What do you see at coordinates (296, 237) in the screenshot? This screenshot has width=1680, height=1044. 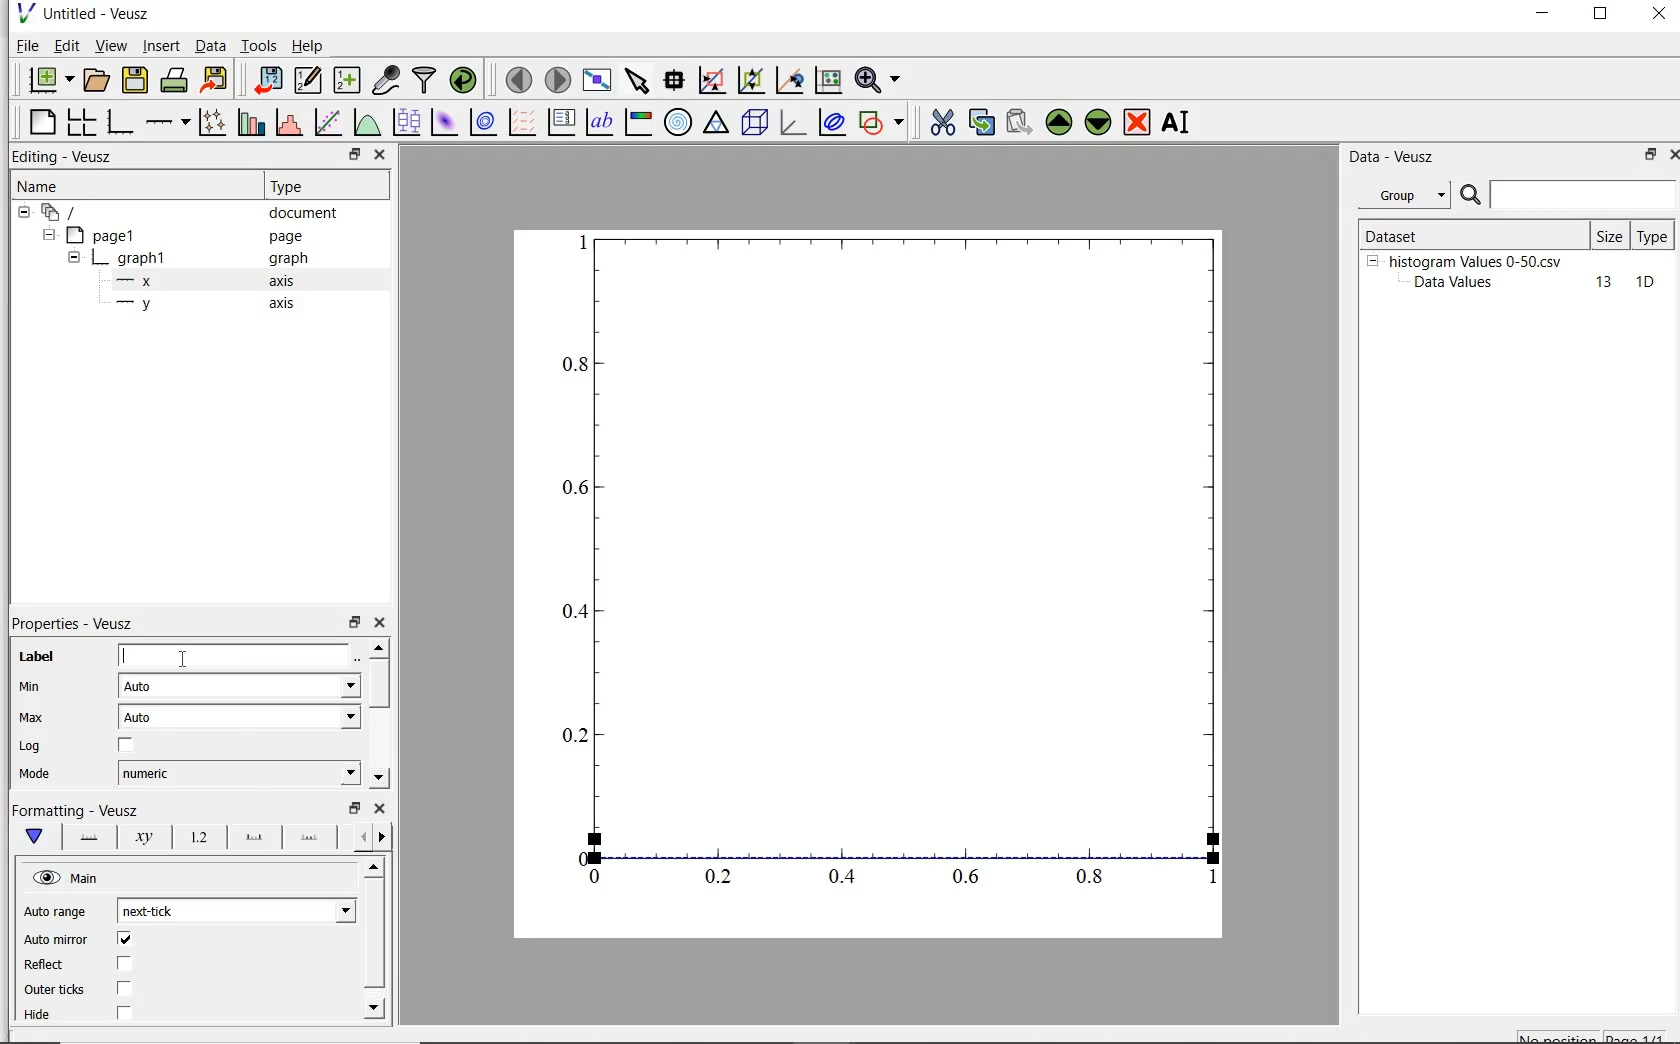 I see `page` at bounding box center [296, 237].